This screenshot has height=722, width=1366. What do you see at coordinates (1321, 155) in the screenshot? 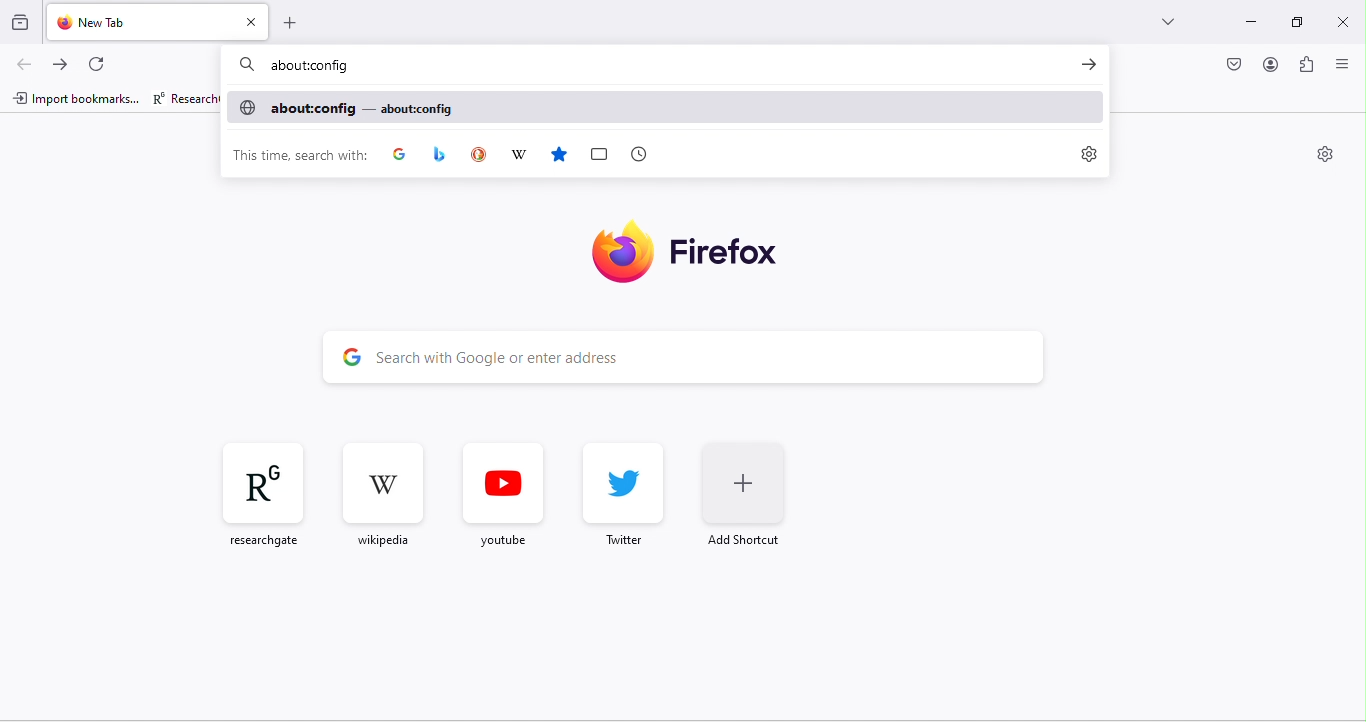
I see `settings` at bounding box center [1321, 155].